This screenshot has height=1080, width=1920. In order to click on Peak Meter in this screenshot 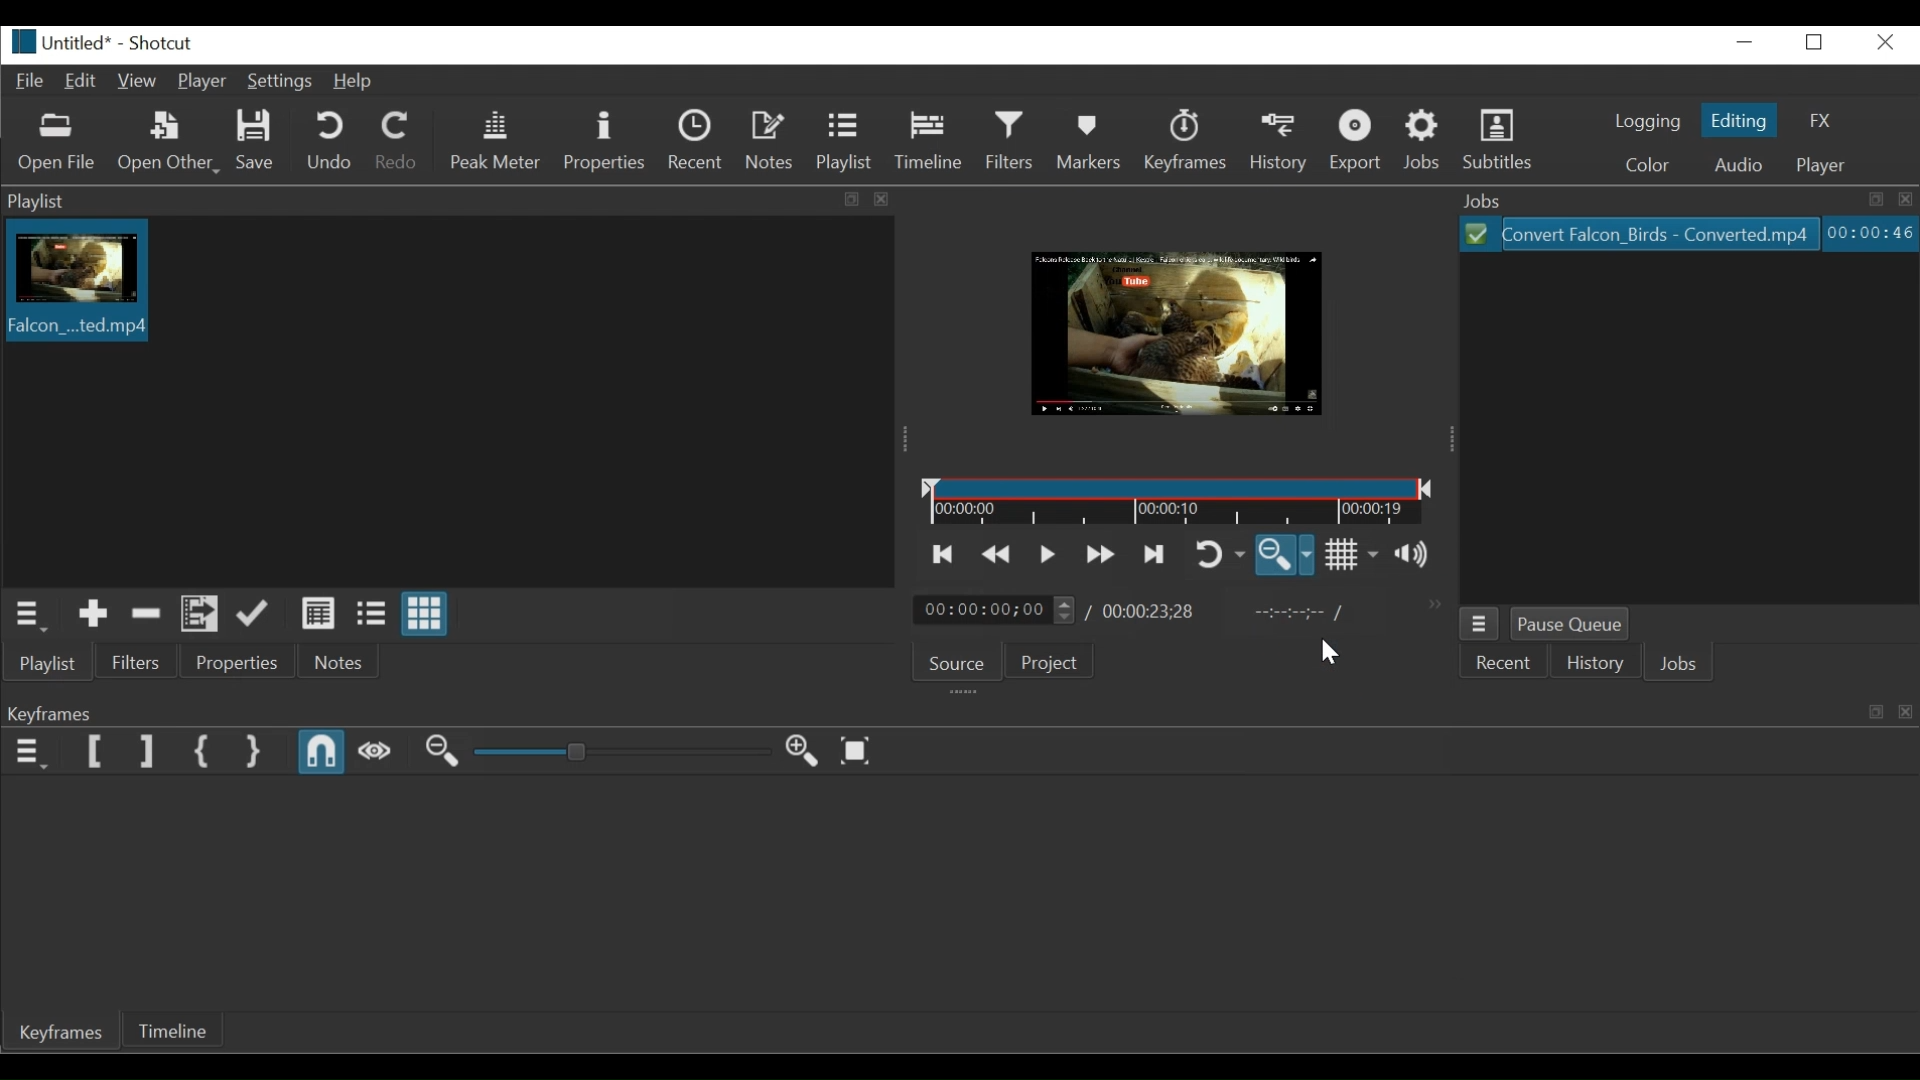, I will do `click(495, 141)`.